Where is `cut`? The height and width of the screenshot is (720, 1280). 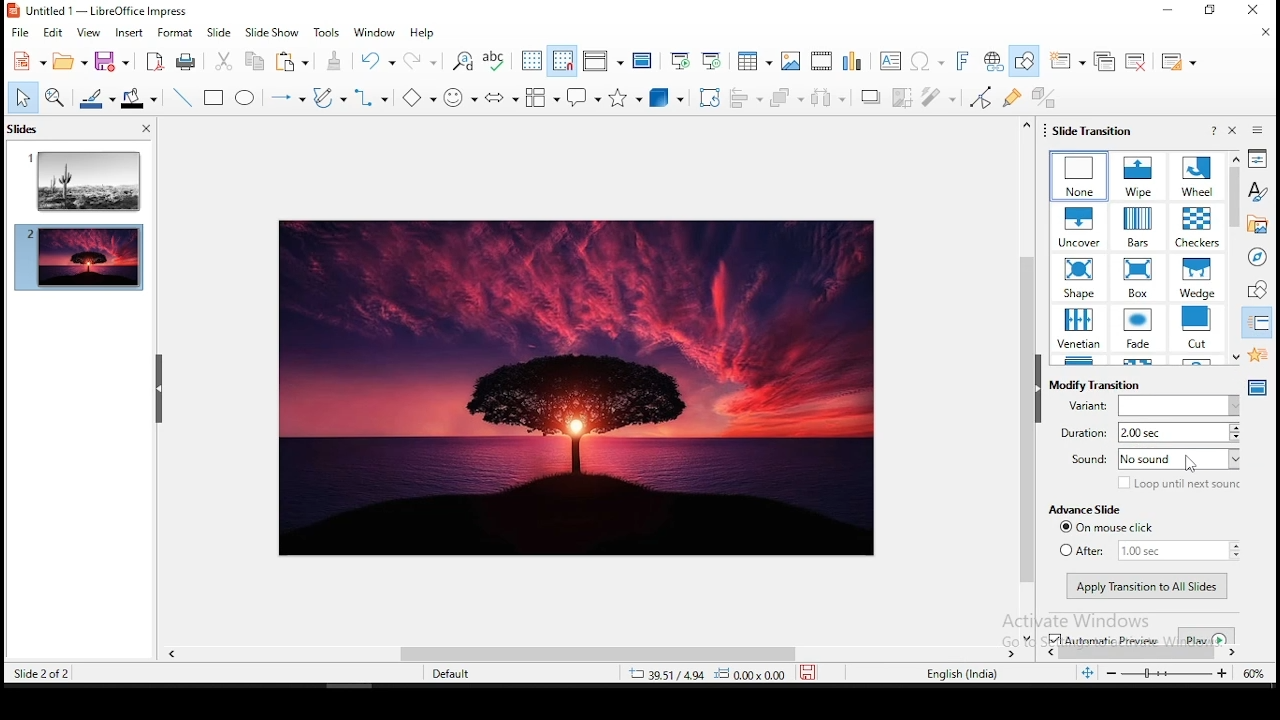
cut is located at coordinates (225, 61).